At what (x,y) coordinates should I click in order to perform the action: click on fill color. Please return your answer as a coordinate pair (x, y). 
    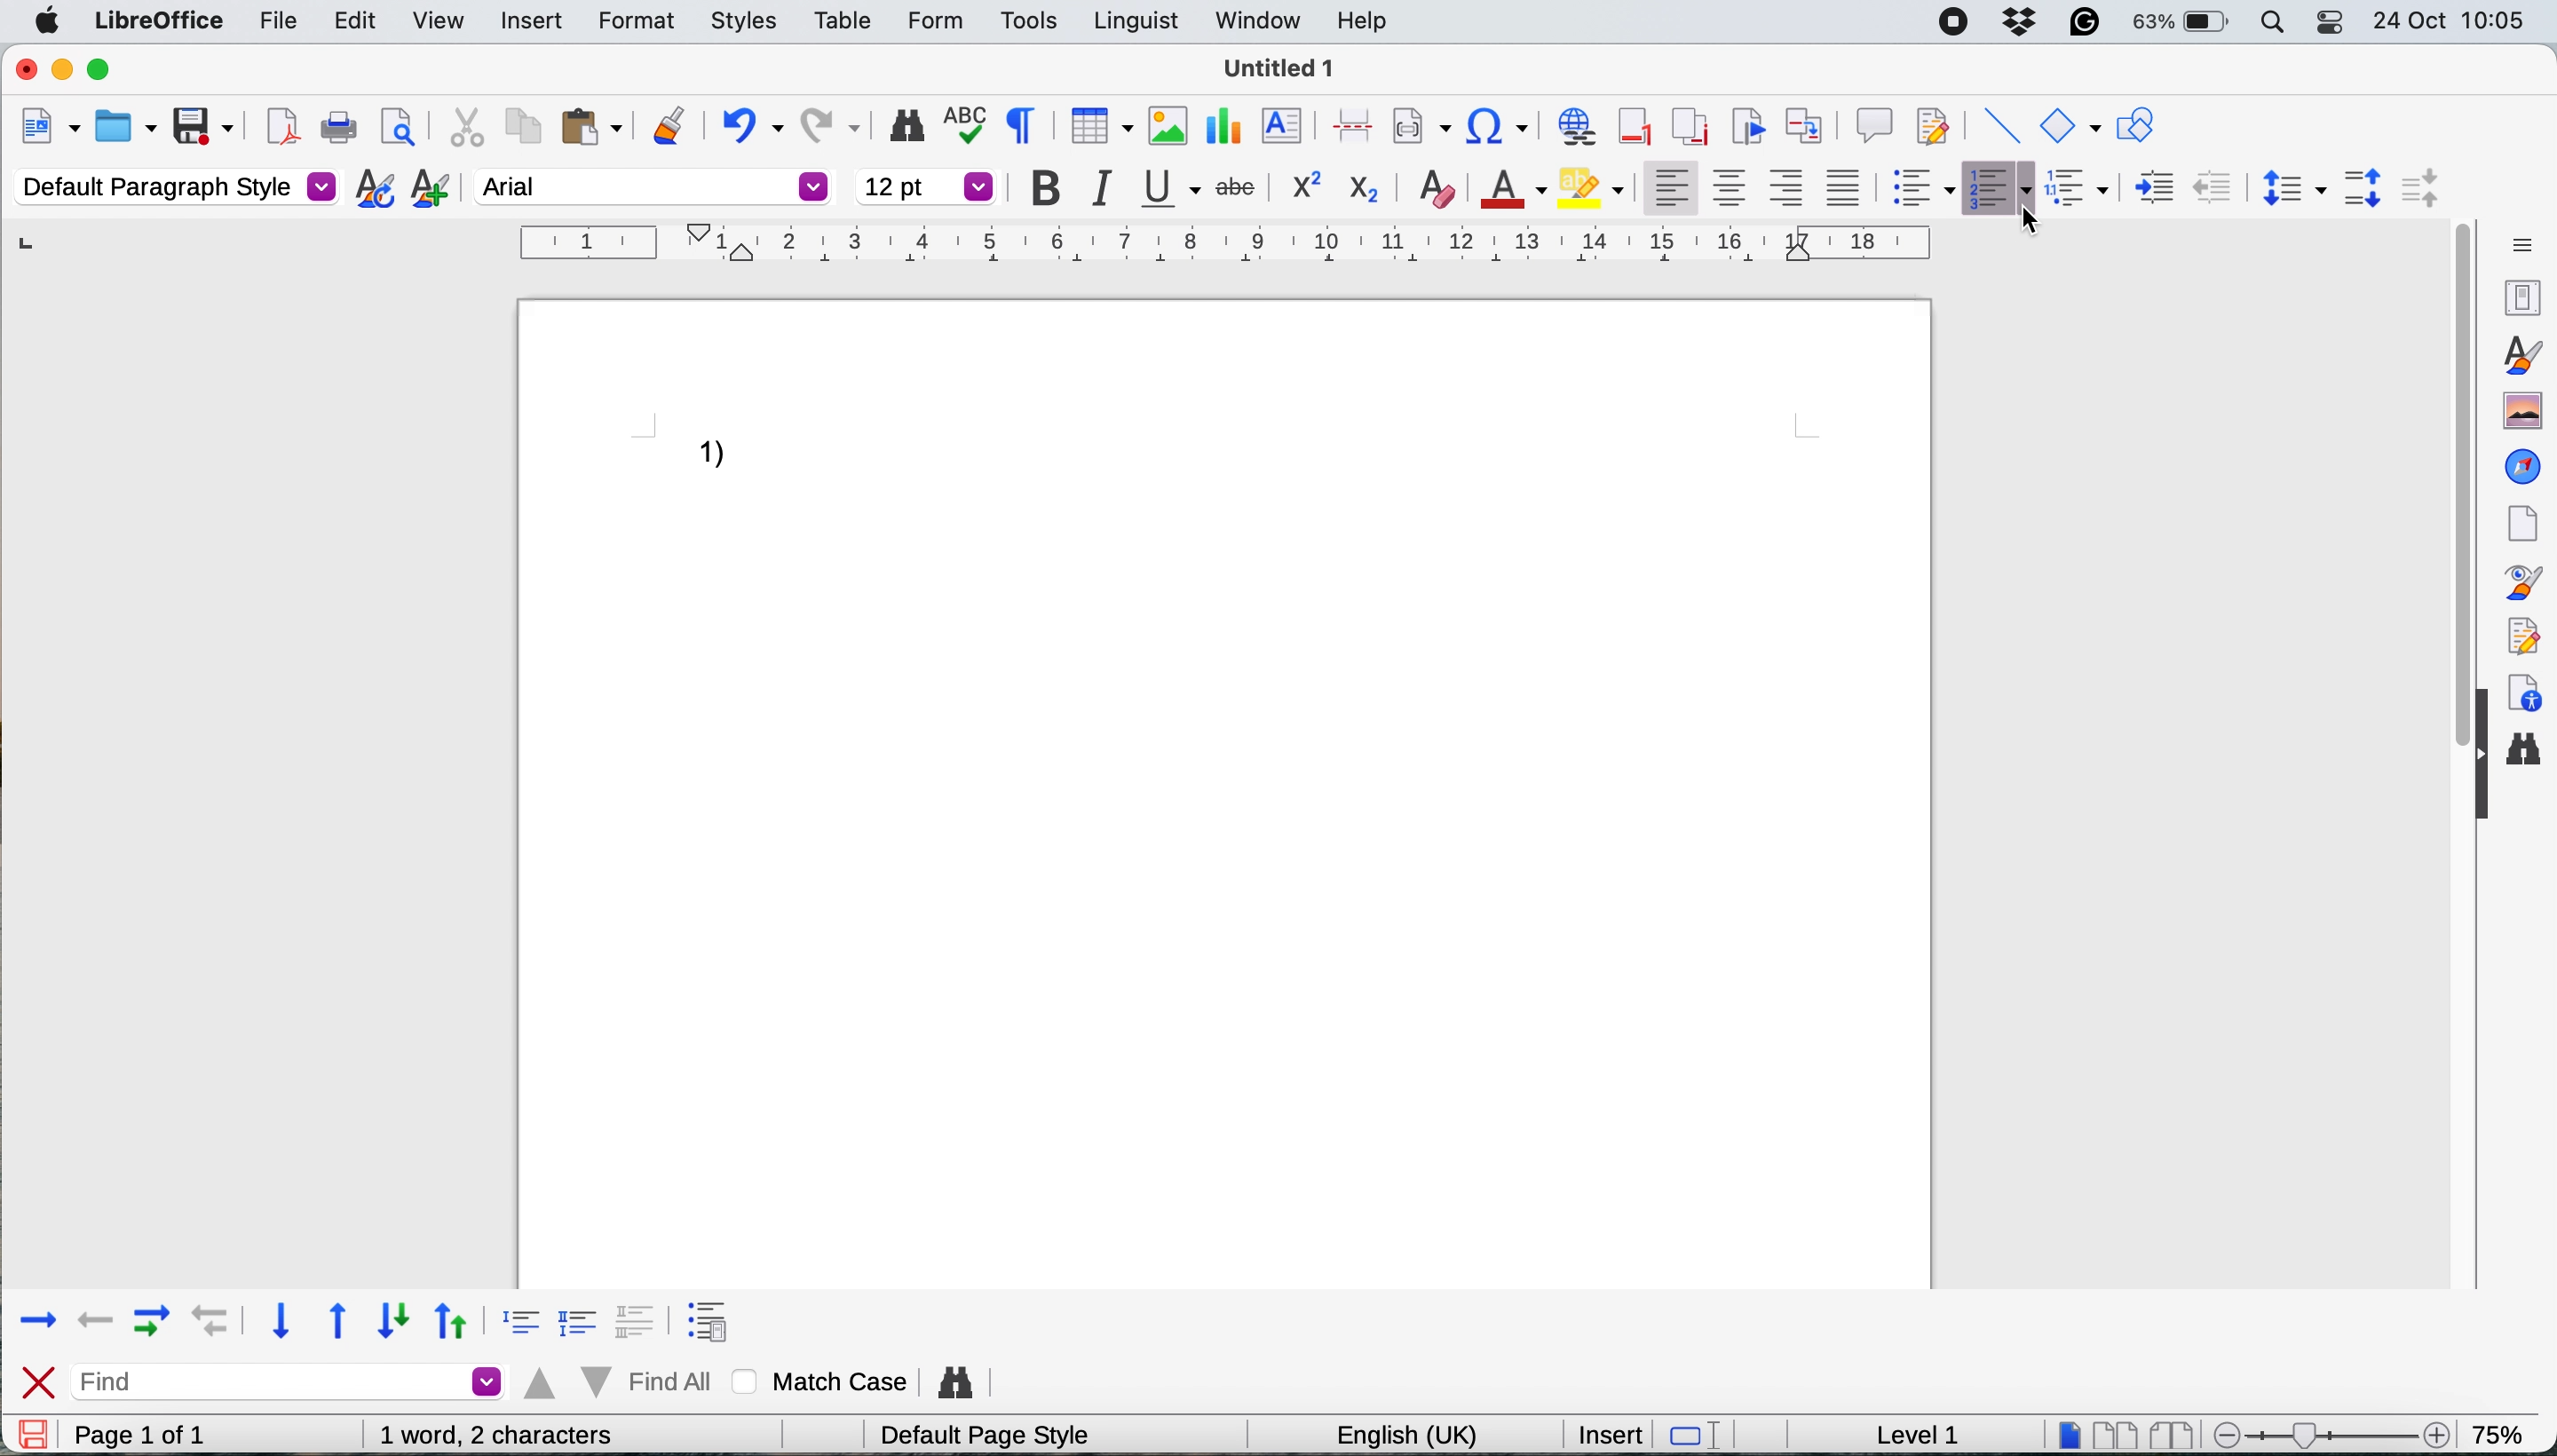
    Looking at the image, I should click on (1591, 186).